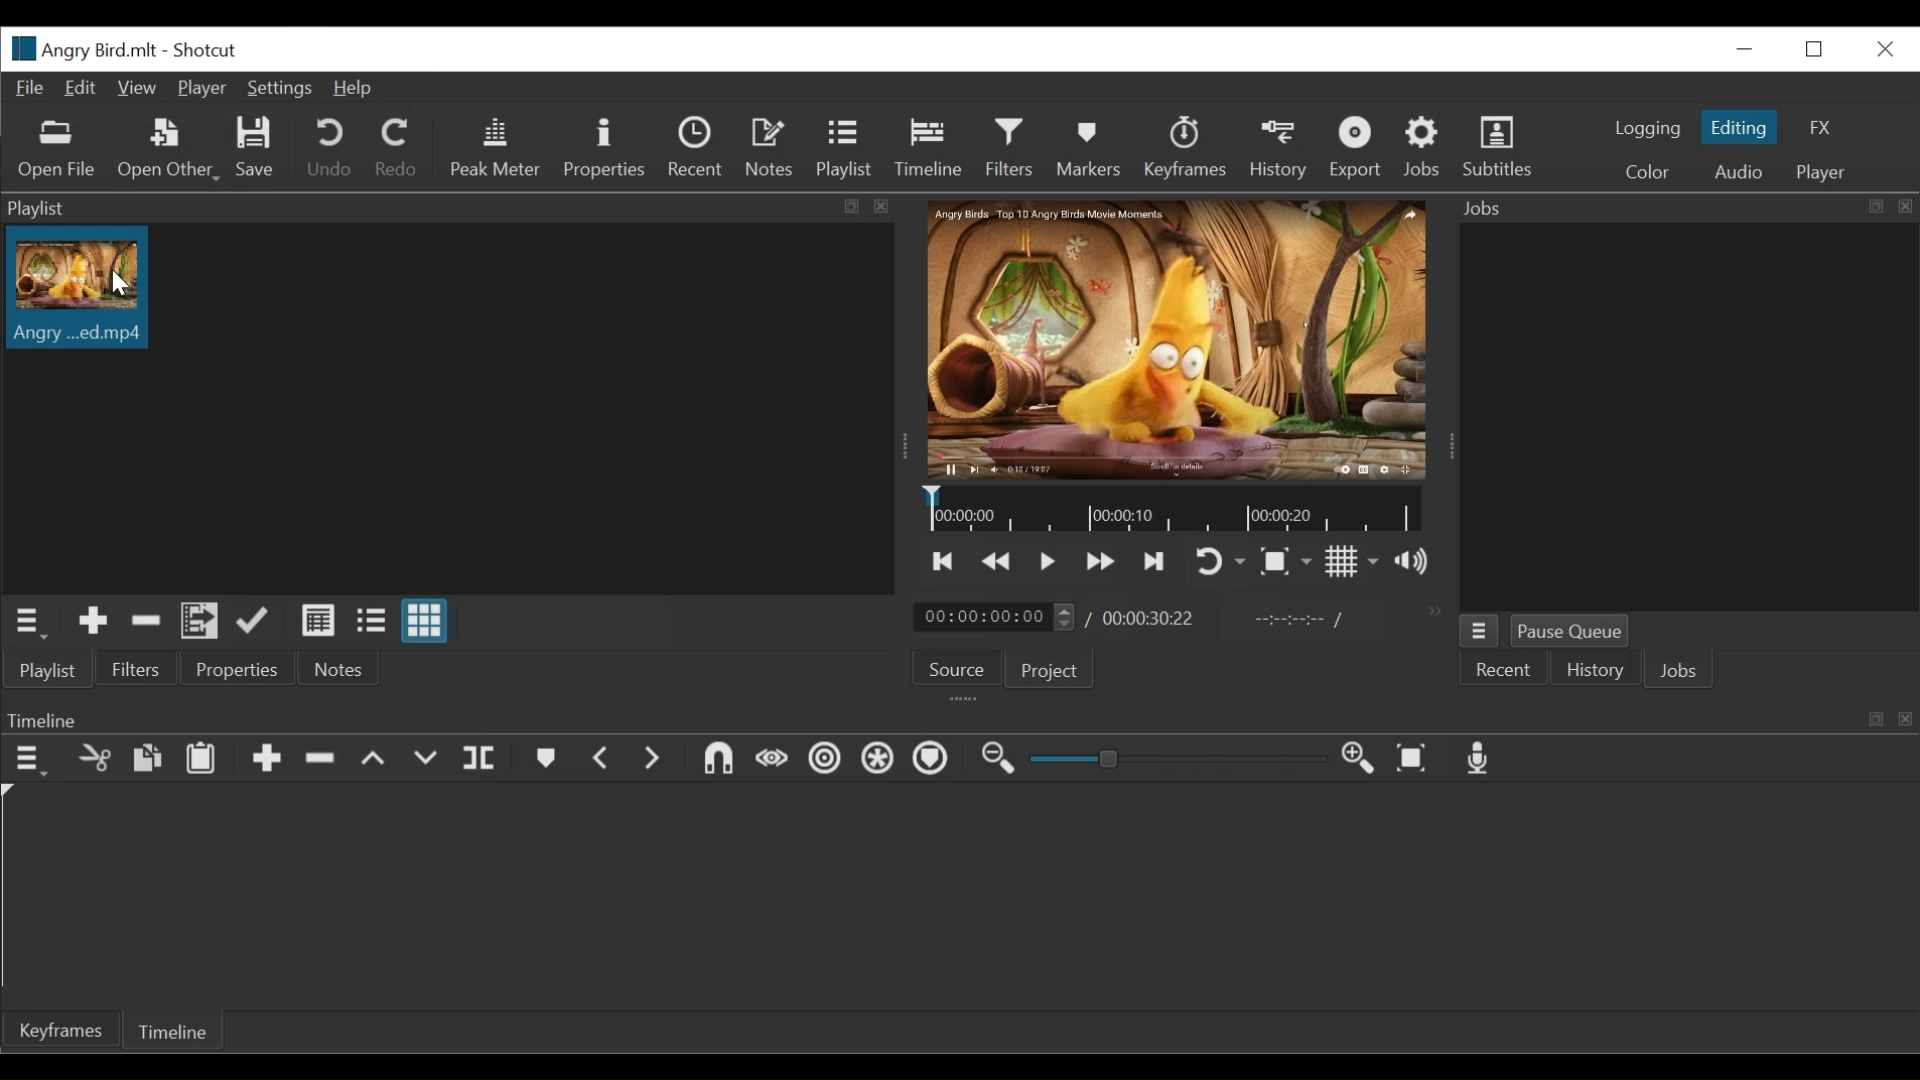 The image size is (1920, 1080). Describe the element at coordinates (1001, 760) in the screenshot. I see `zoom timeline out` at that location.